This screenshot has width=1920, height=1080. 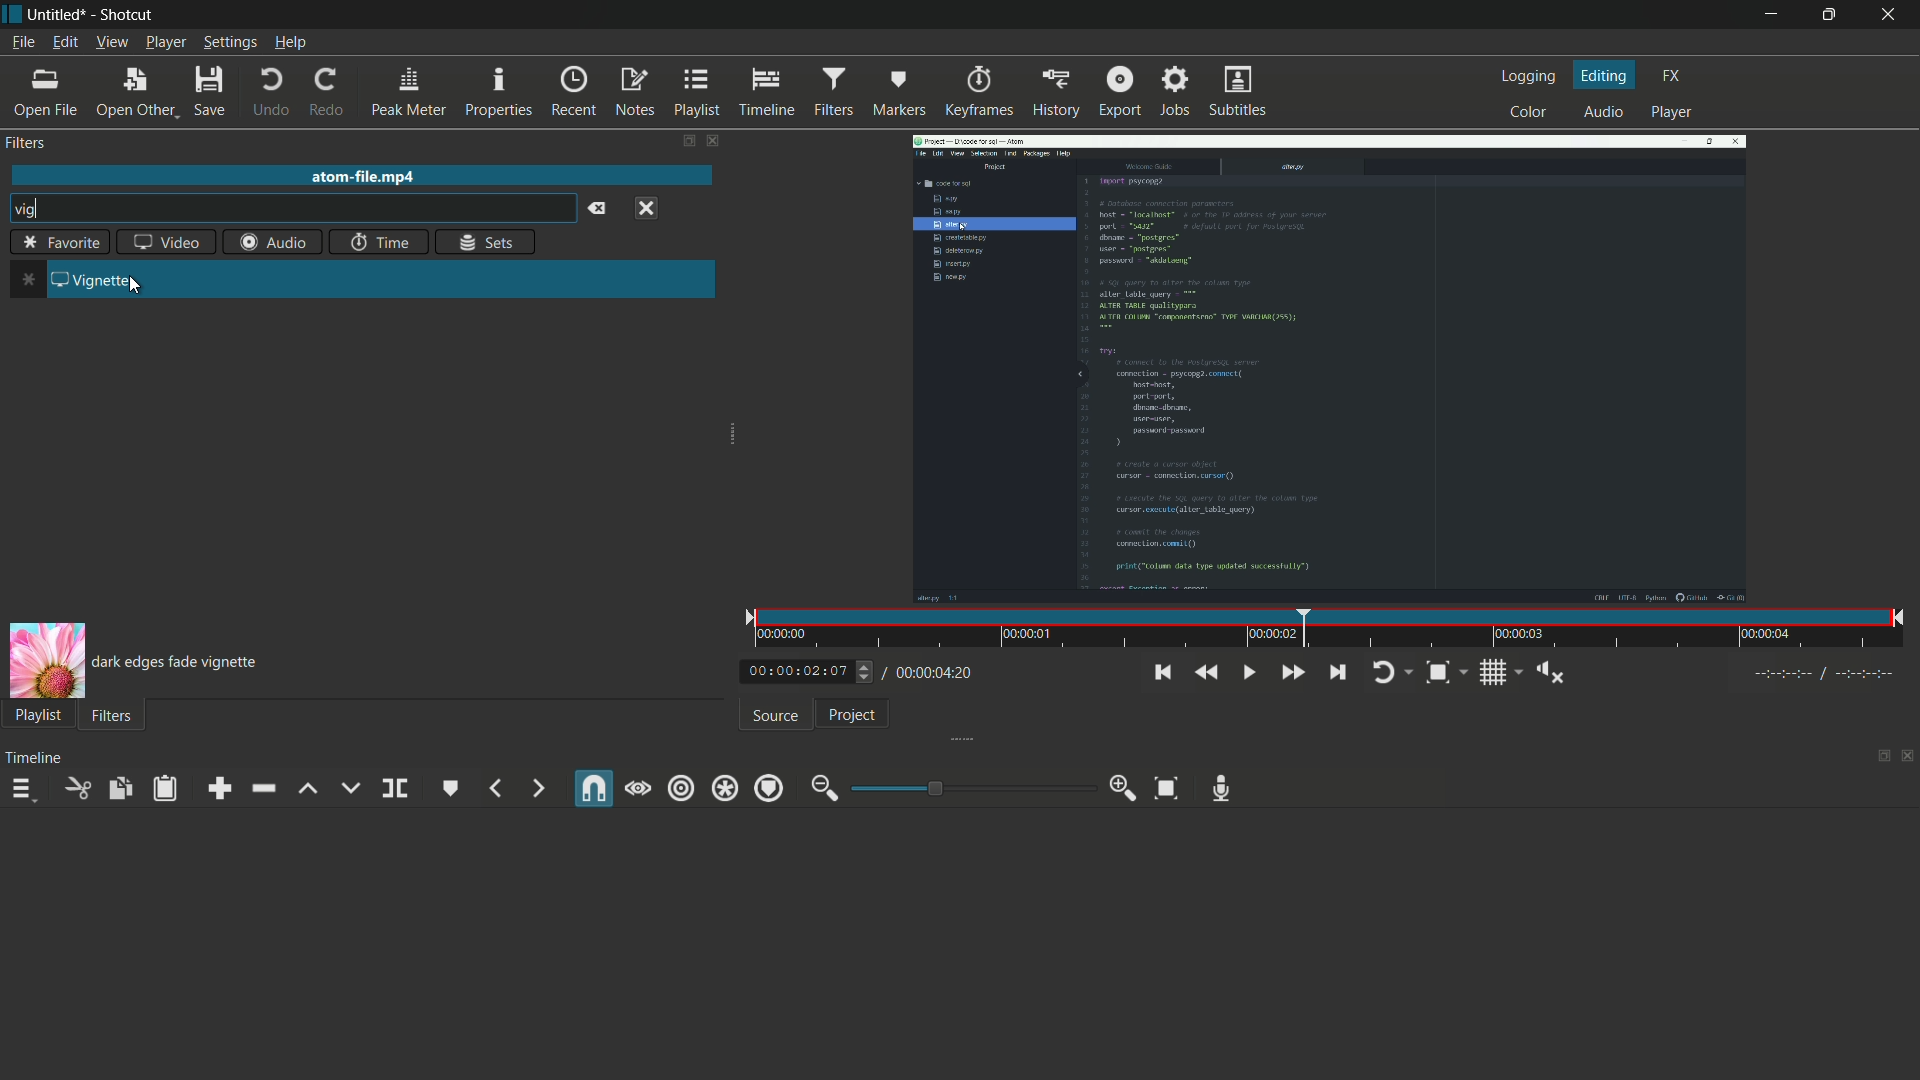 I want to click on subtitles, so click(x=1239, y=92).